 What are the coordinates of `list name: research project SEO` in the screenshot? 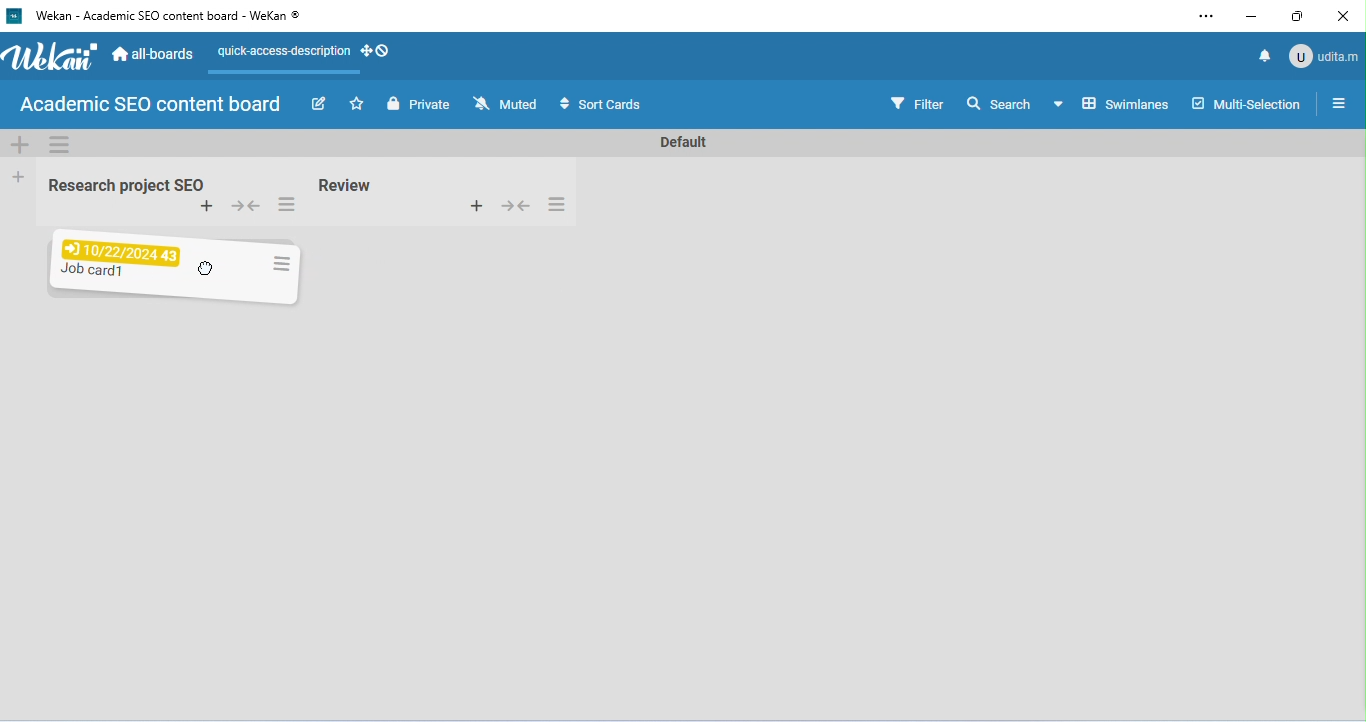 It's located at (121, 186).